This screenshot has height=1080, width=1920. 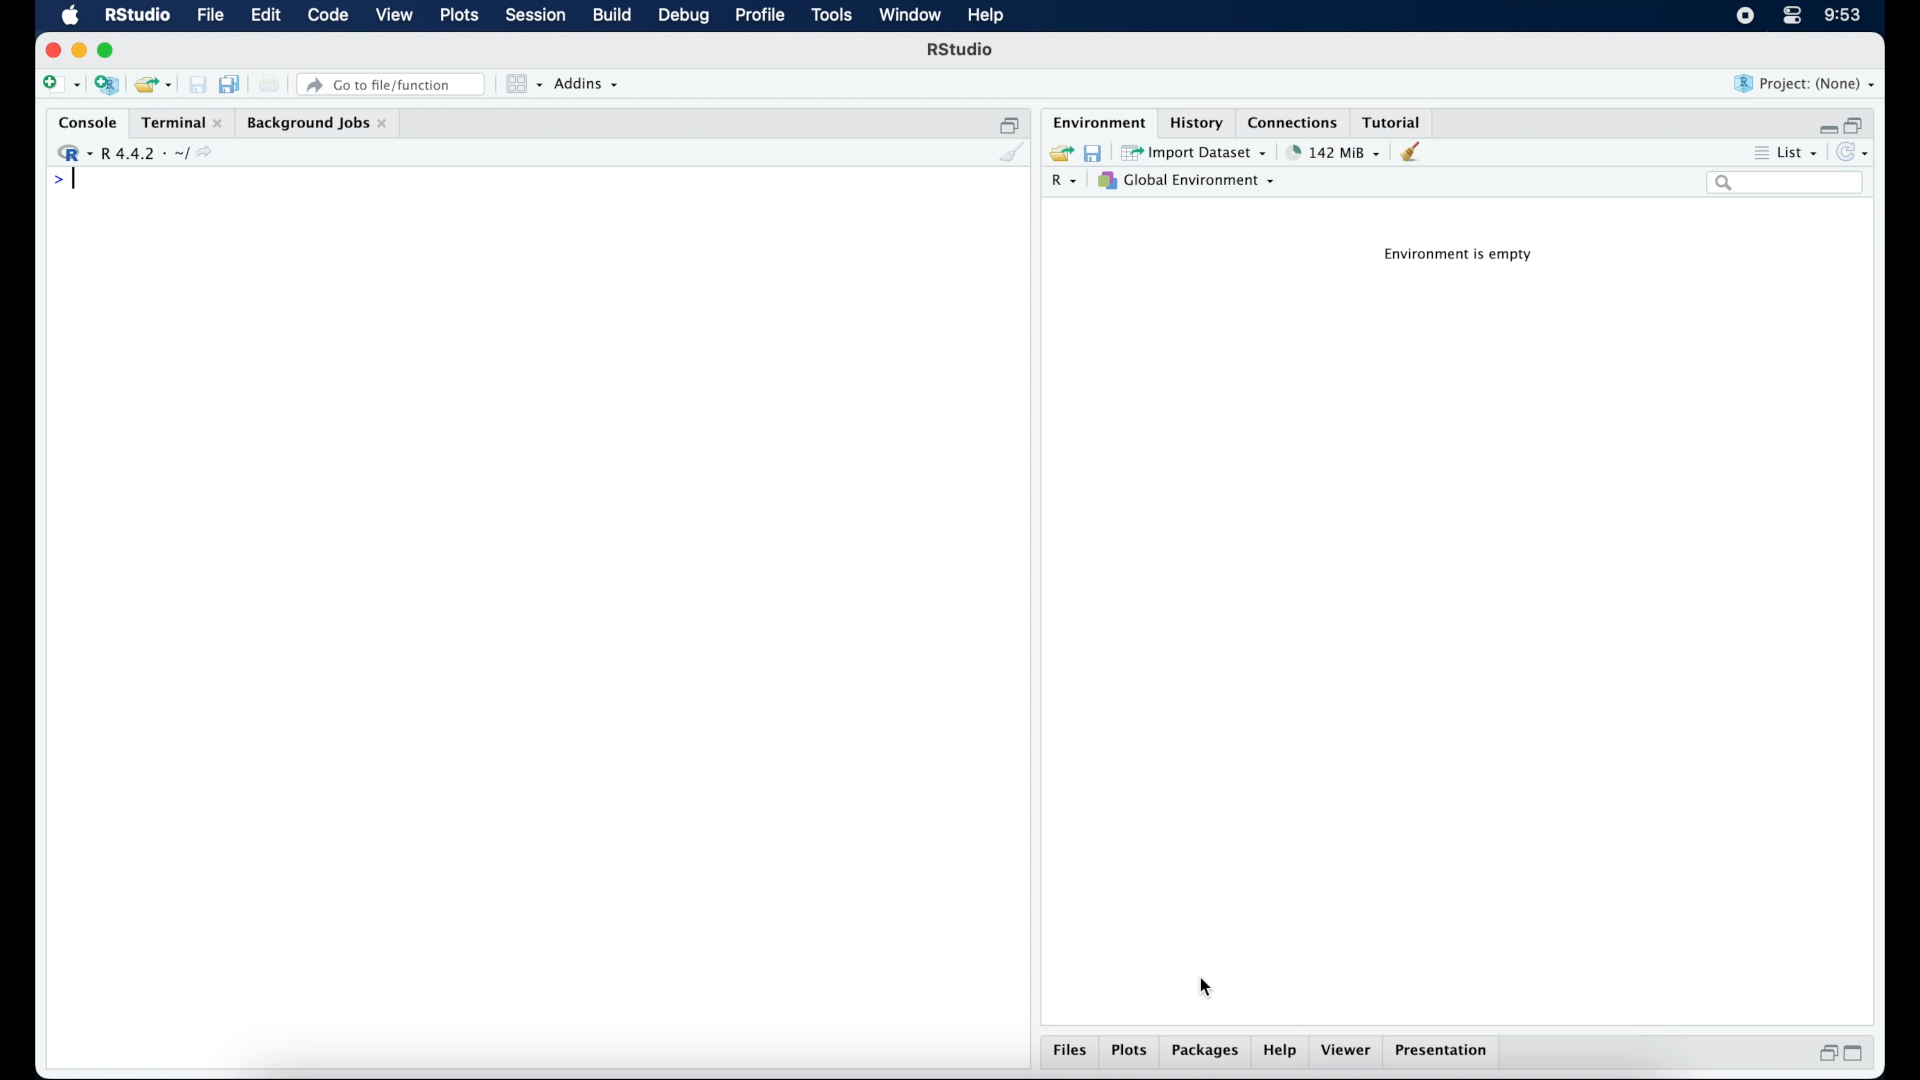 What do you see at coordinates (1098, 121) in the screenshot?
I see `environment` at bounding box center [1098, 121].